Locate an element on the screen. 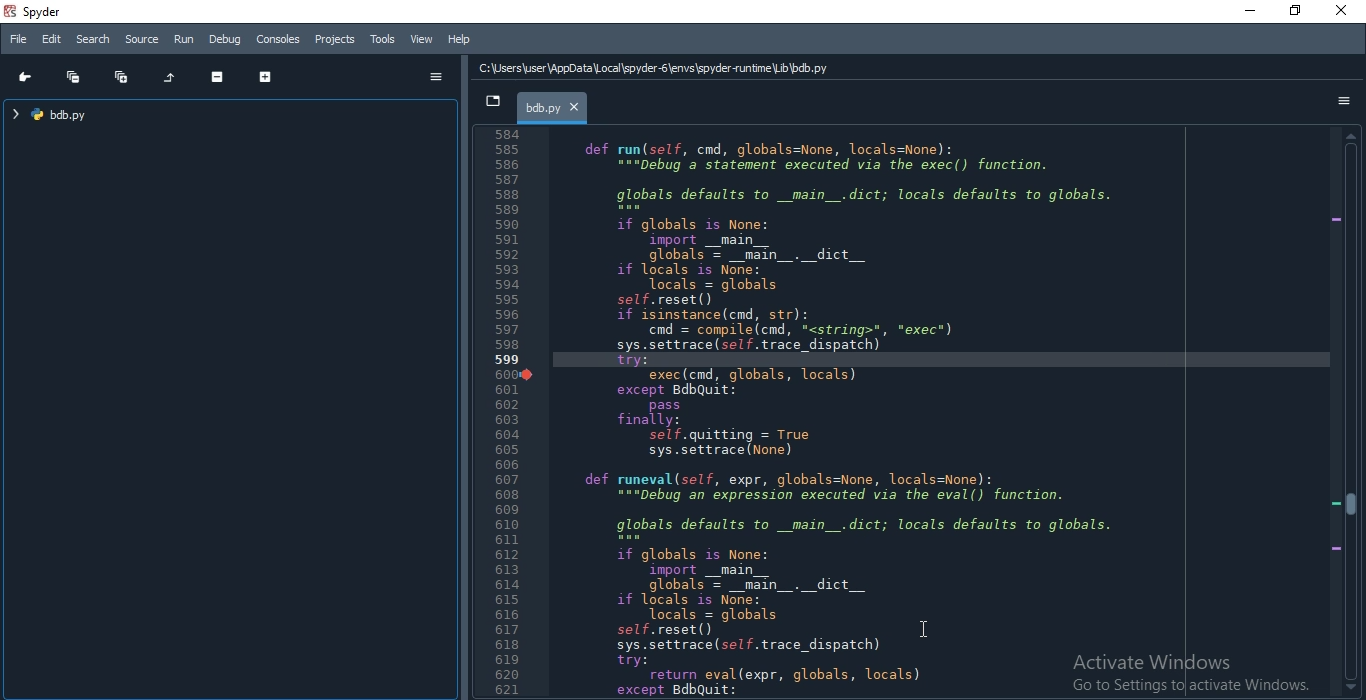 The height and width of the screenshot is (700, 1366). Restore original tree layout is located at coordinates (170, 78).